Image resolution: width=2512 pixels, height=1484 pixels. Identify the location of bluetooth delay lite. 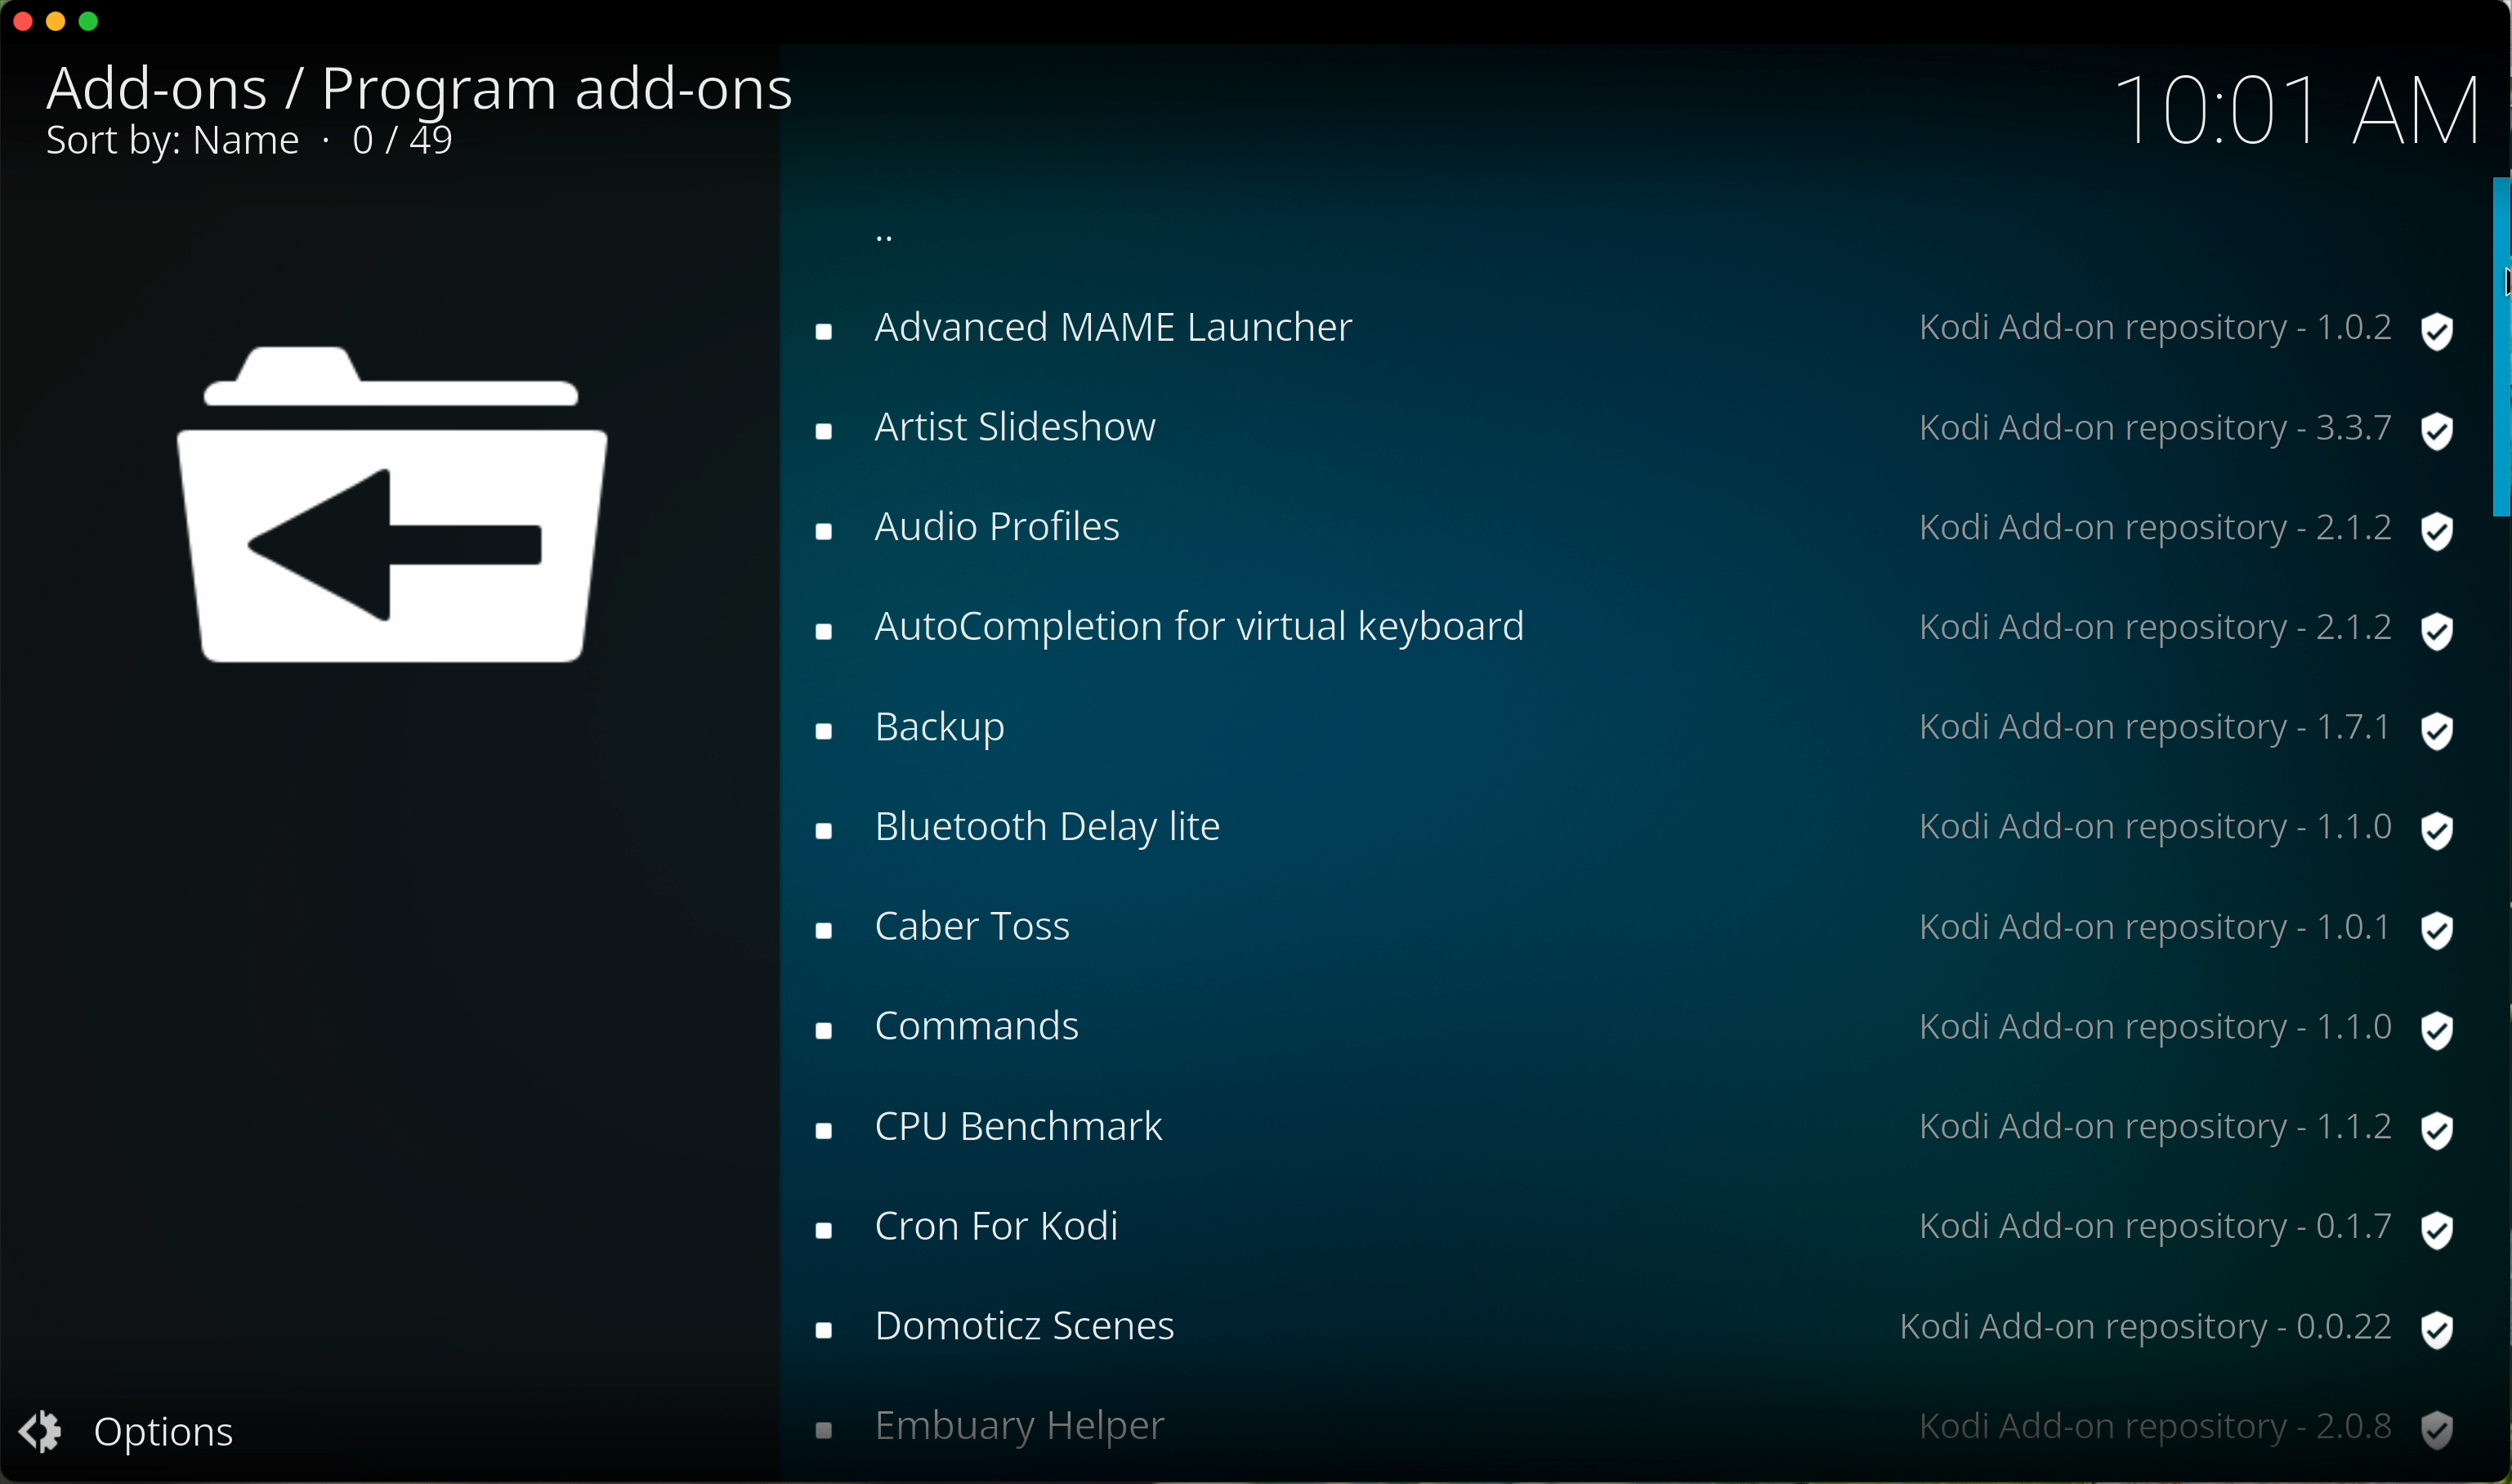
(1629, 826).